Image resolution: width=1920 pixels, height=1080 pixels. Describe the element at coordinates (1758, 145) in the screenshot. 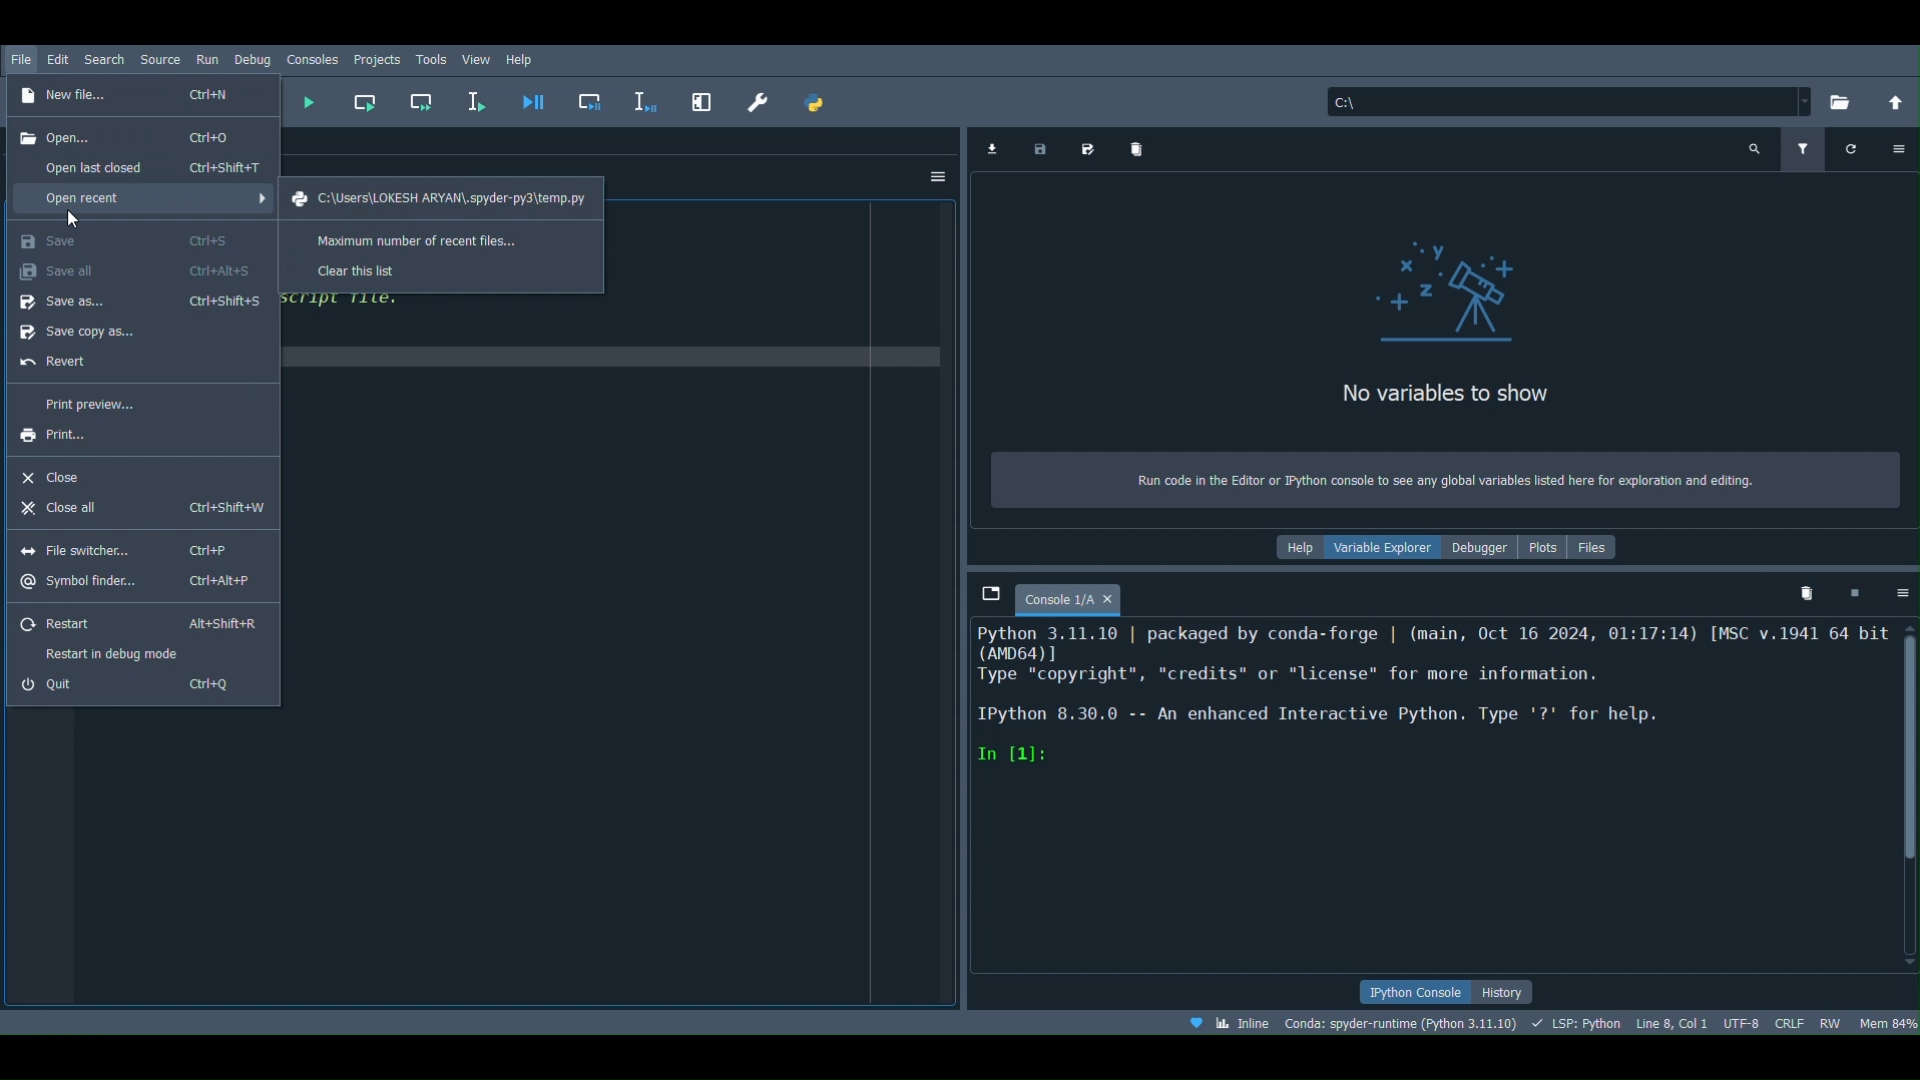

I see `Search variable names and types (Ctrl + F)` at that location.